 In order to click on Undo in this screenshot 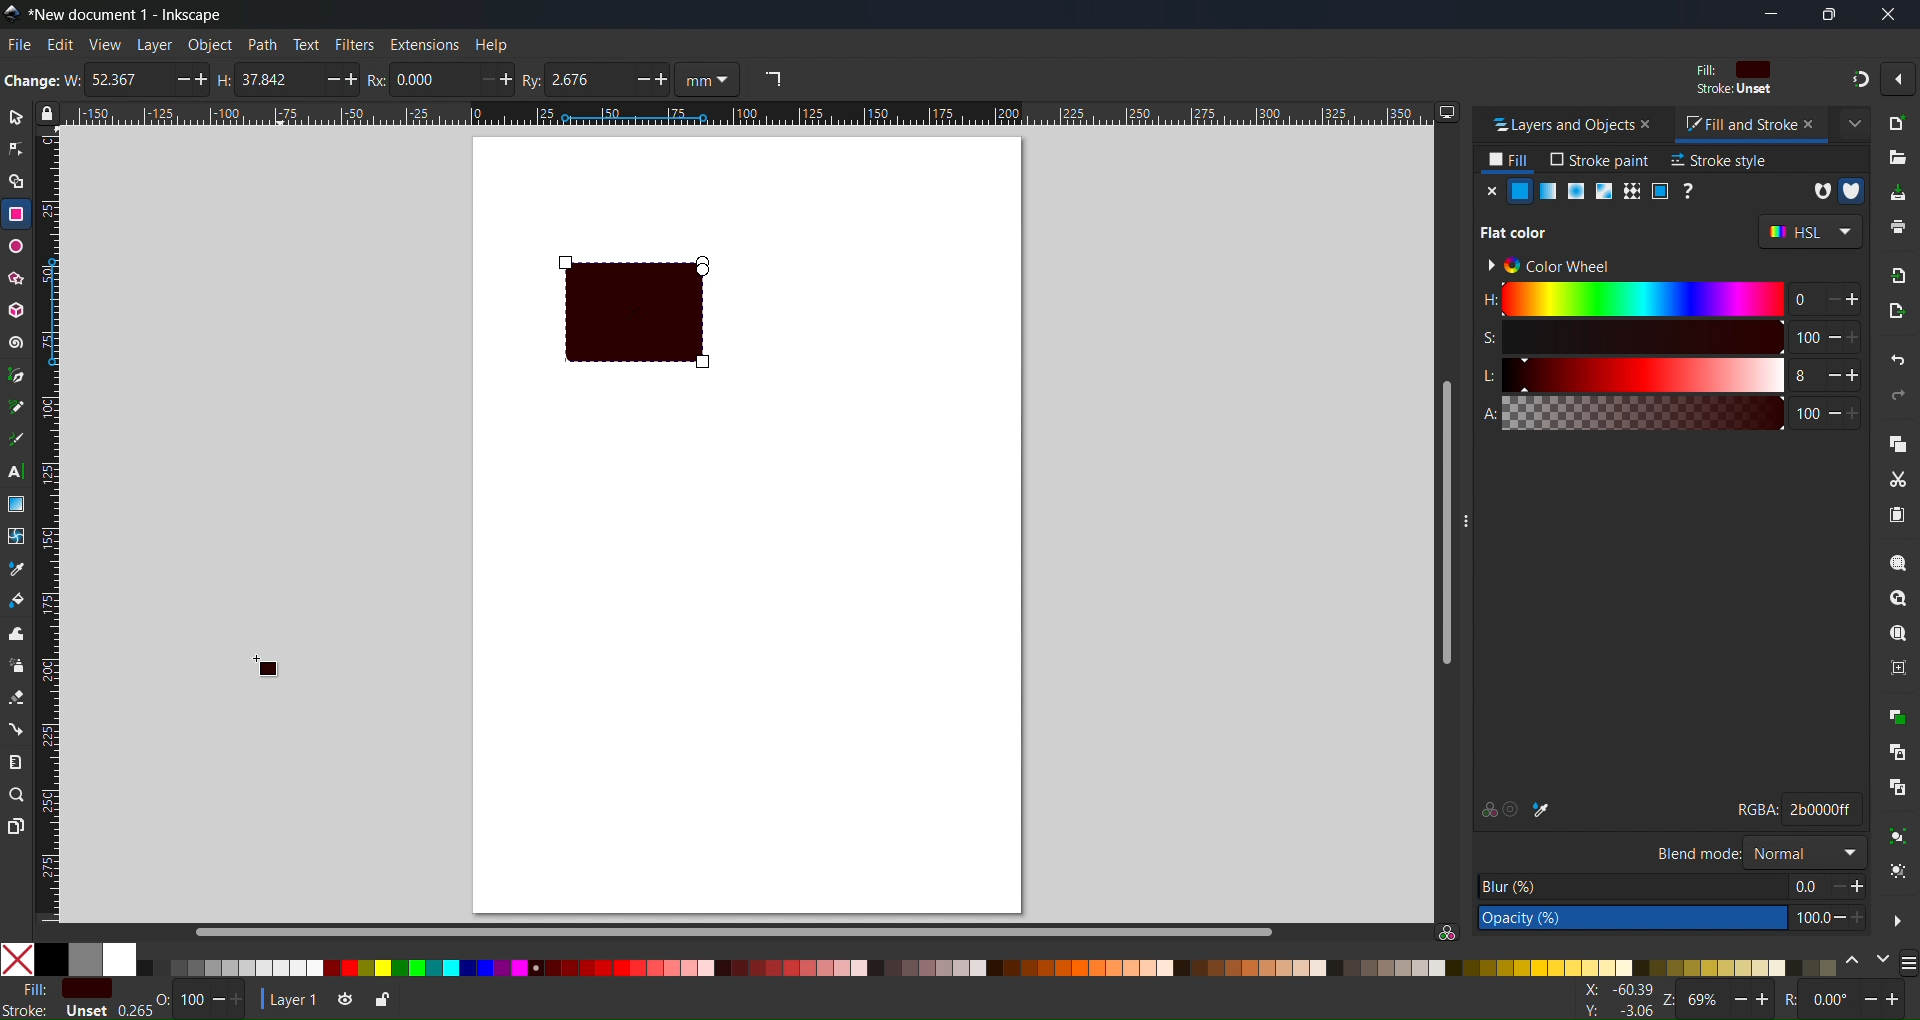, I will do `click(1900, 363)`.